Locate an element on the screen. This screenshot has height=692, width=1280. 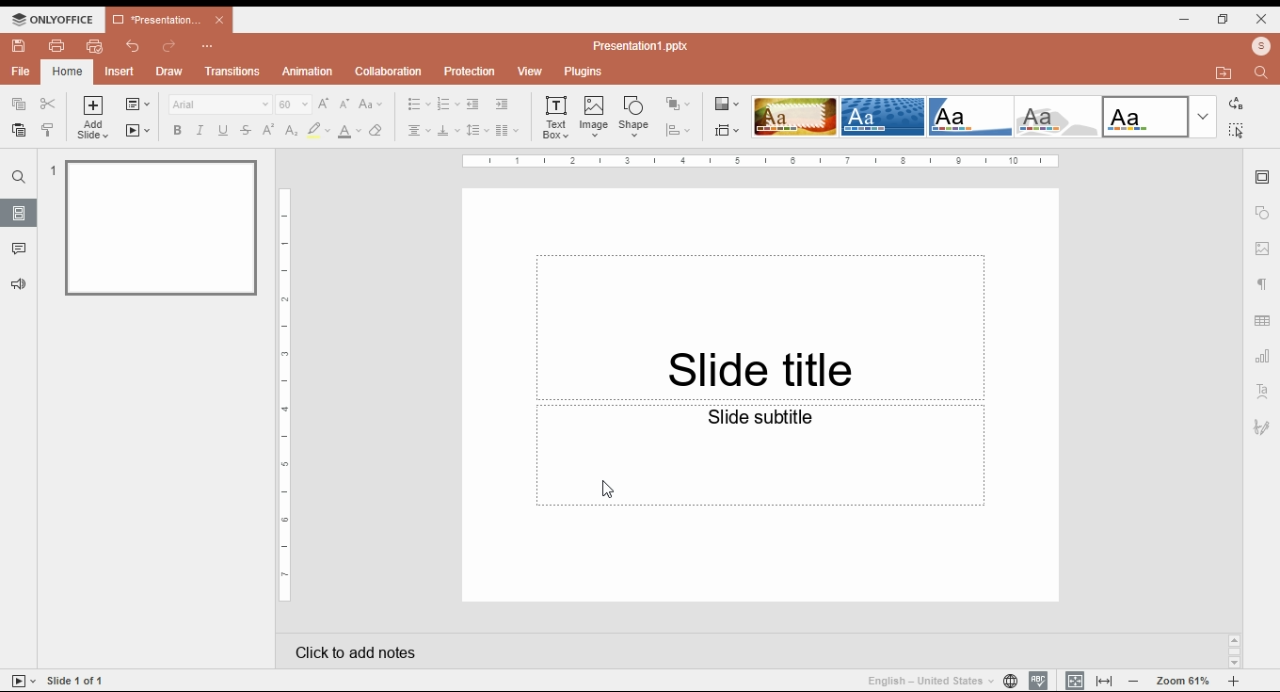
decrement font size is located at coordinates (345, 103).